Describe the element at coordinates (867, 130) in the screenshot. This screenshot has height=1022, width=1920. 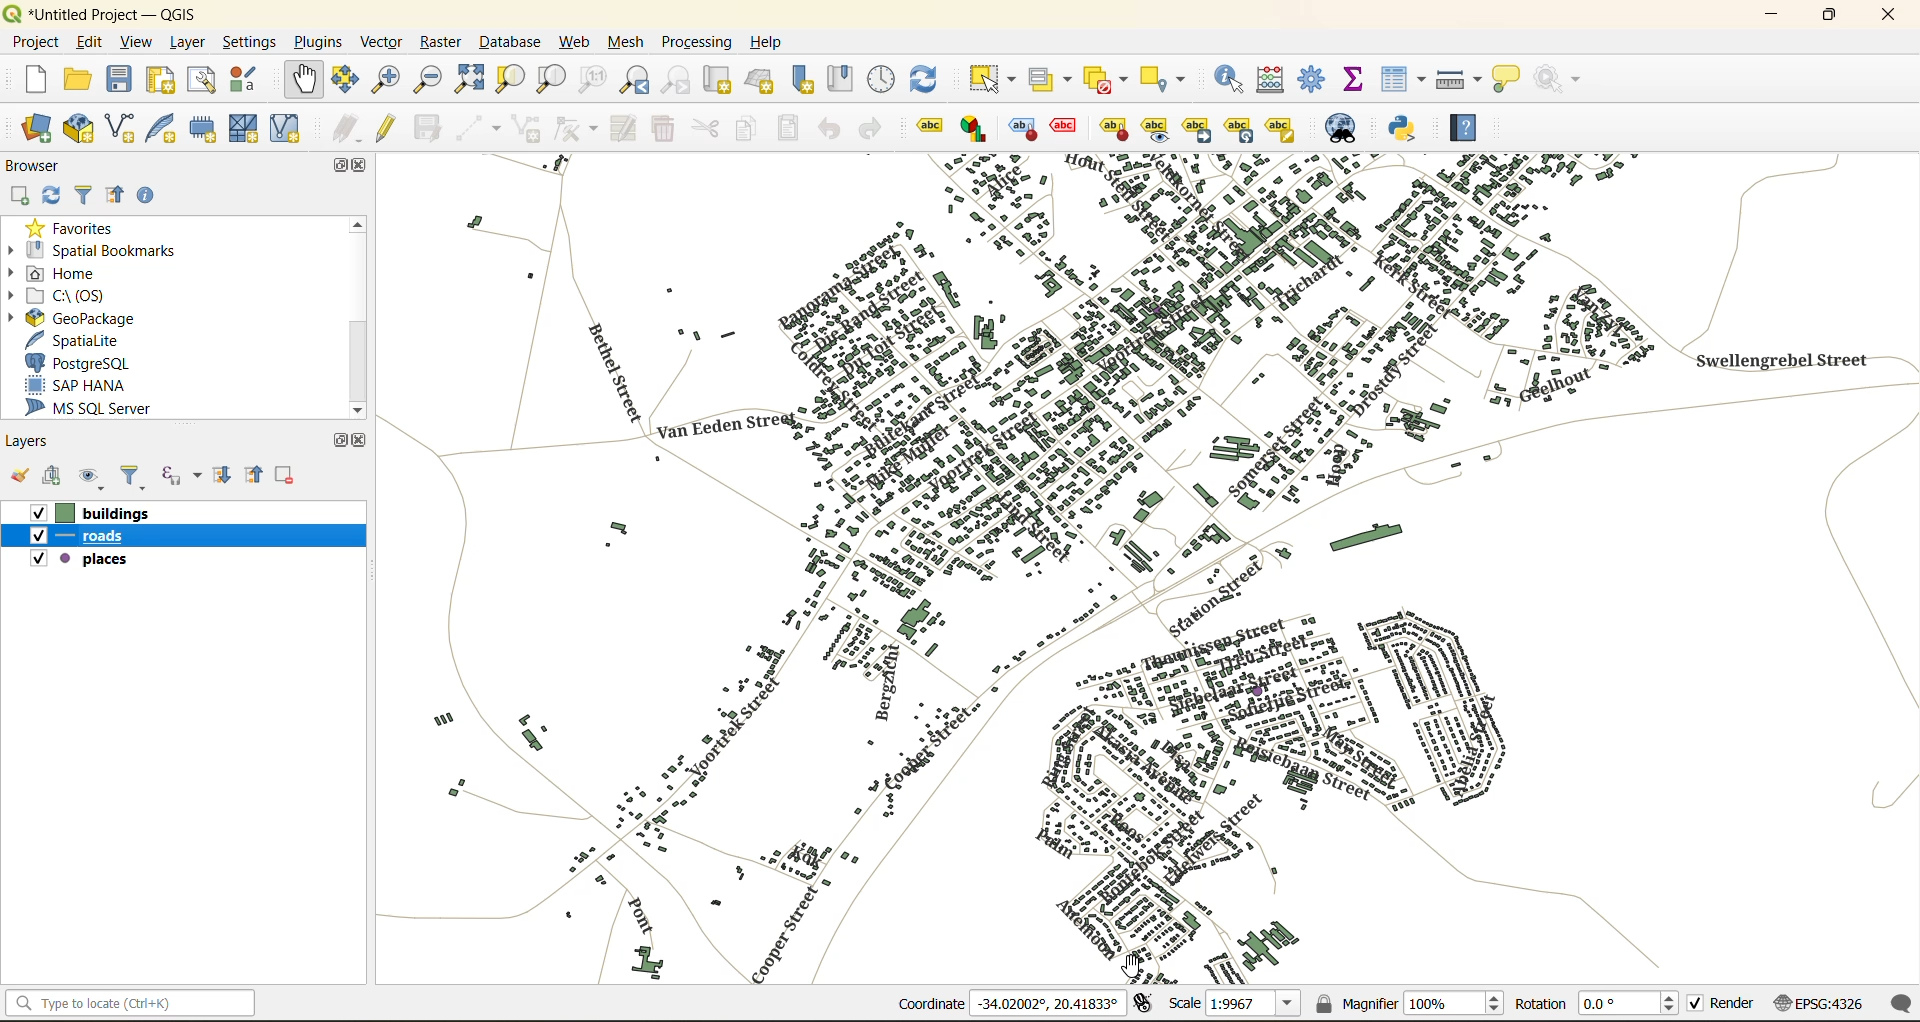
I see `redo` at that location.